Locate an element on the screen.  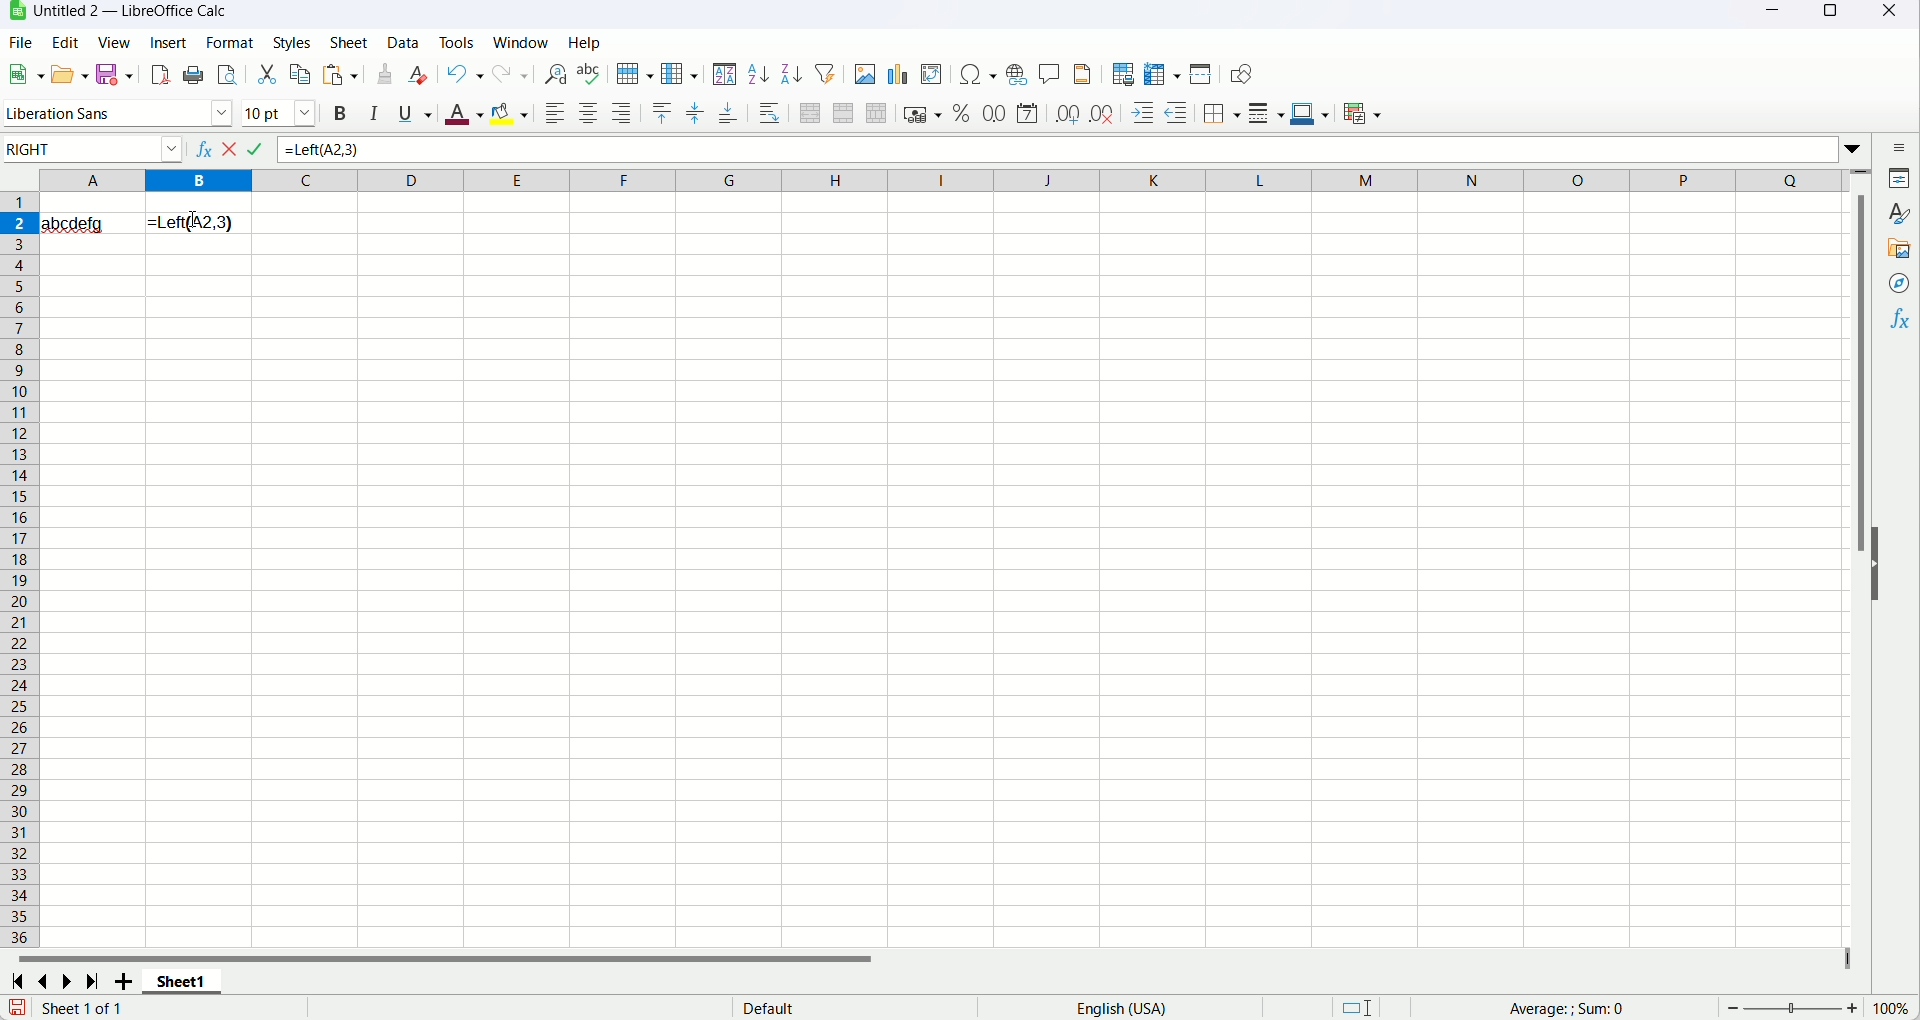
align right is located at coordinates (621, 112).